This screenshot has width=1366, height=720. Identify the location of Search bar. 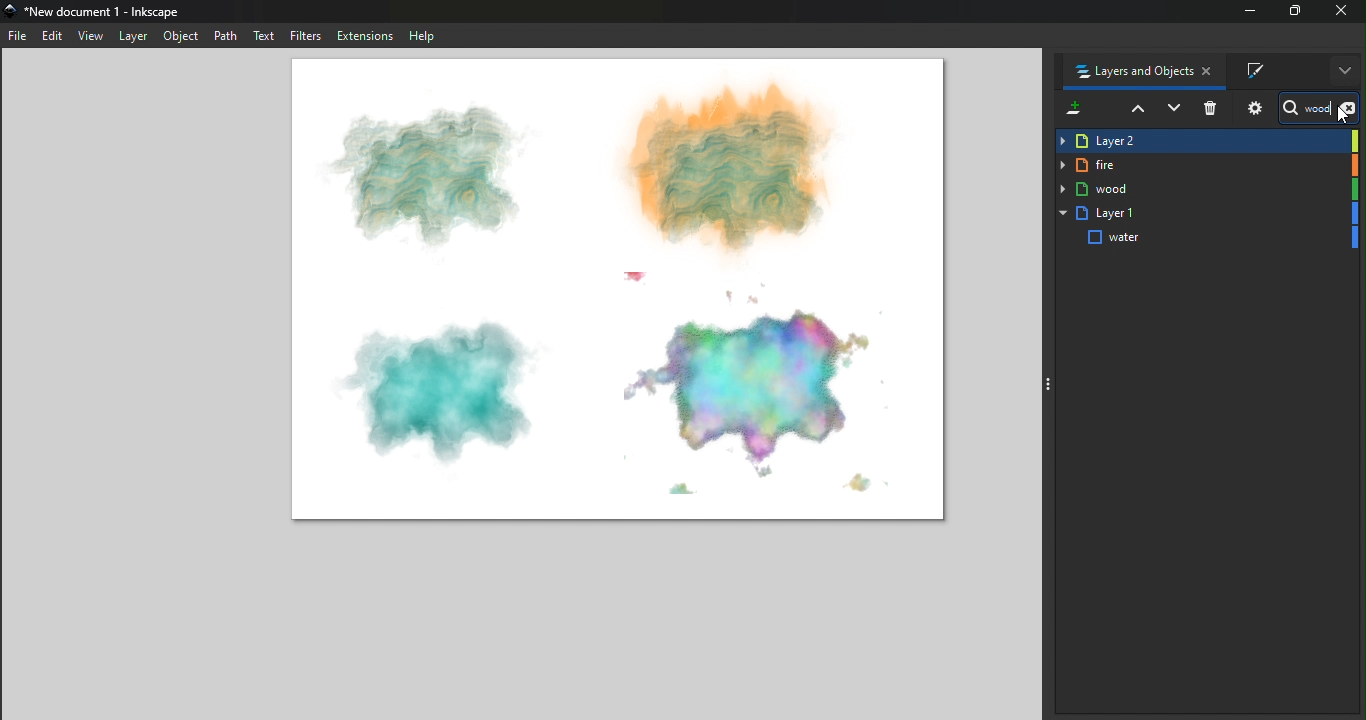
(1320, 108).